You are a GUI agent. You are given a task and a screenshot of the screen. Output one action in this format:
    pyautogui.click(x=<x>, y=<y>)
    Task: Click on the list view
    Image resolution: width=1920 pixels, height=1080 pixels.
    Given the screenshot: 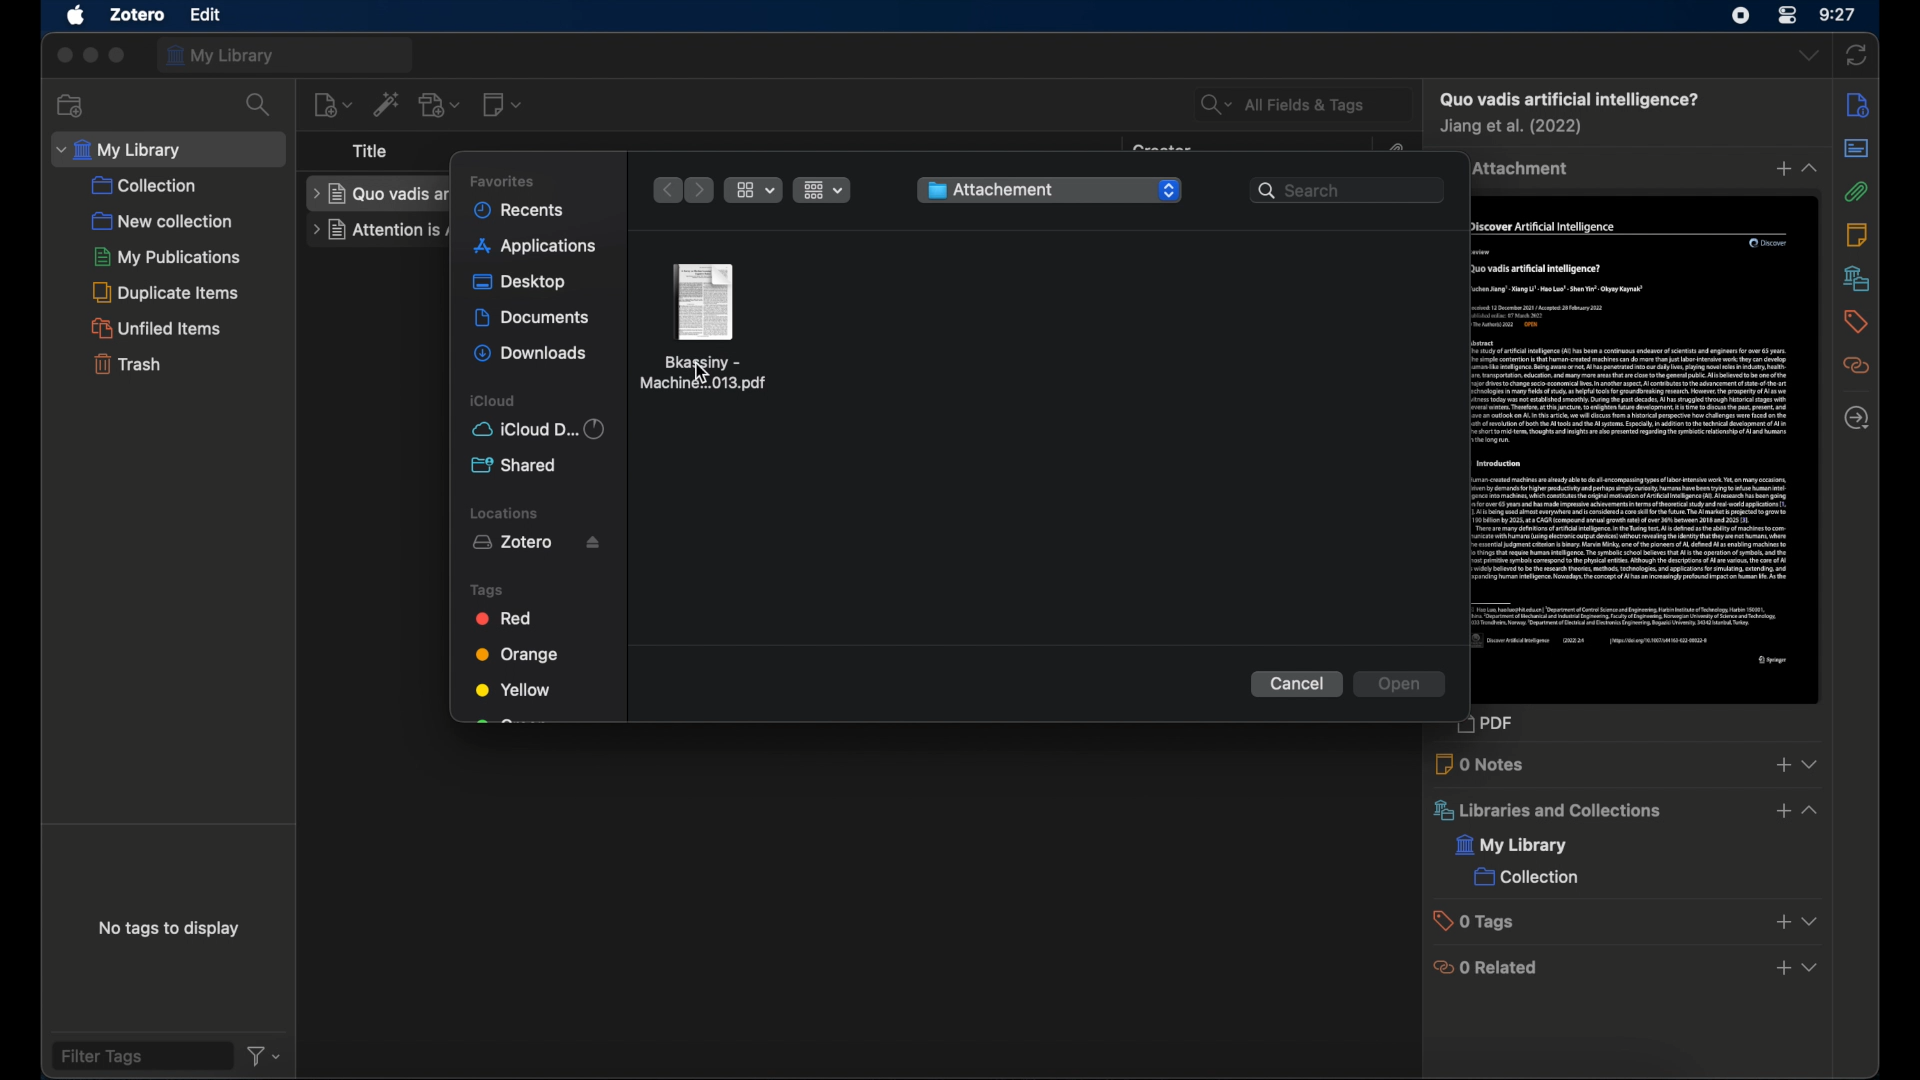 What is the action you would take?
    pyautogui.click(x=822, y=189)
    